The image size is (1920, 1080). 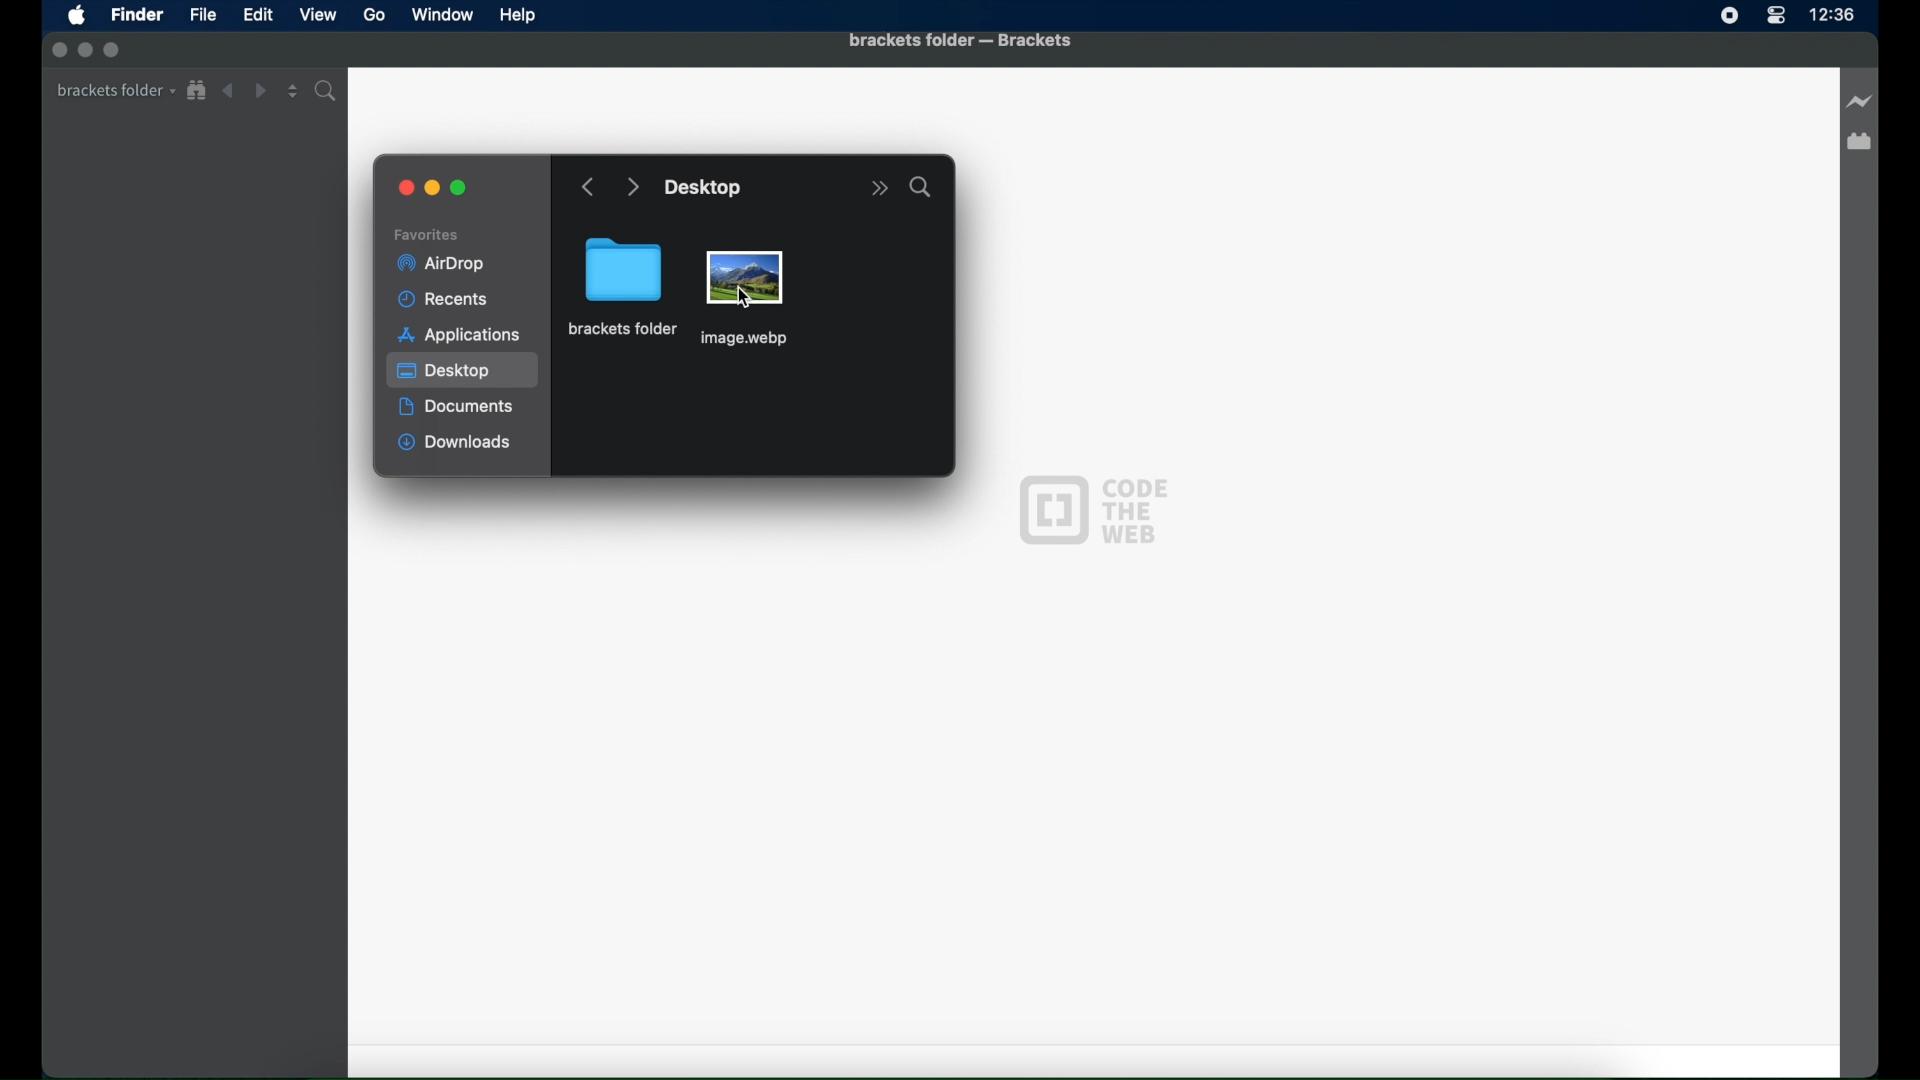 What do you see at coordinates (1860, 101) in the screenshot?
I see `live preview` at bounding box center [1860, 101].